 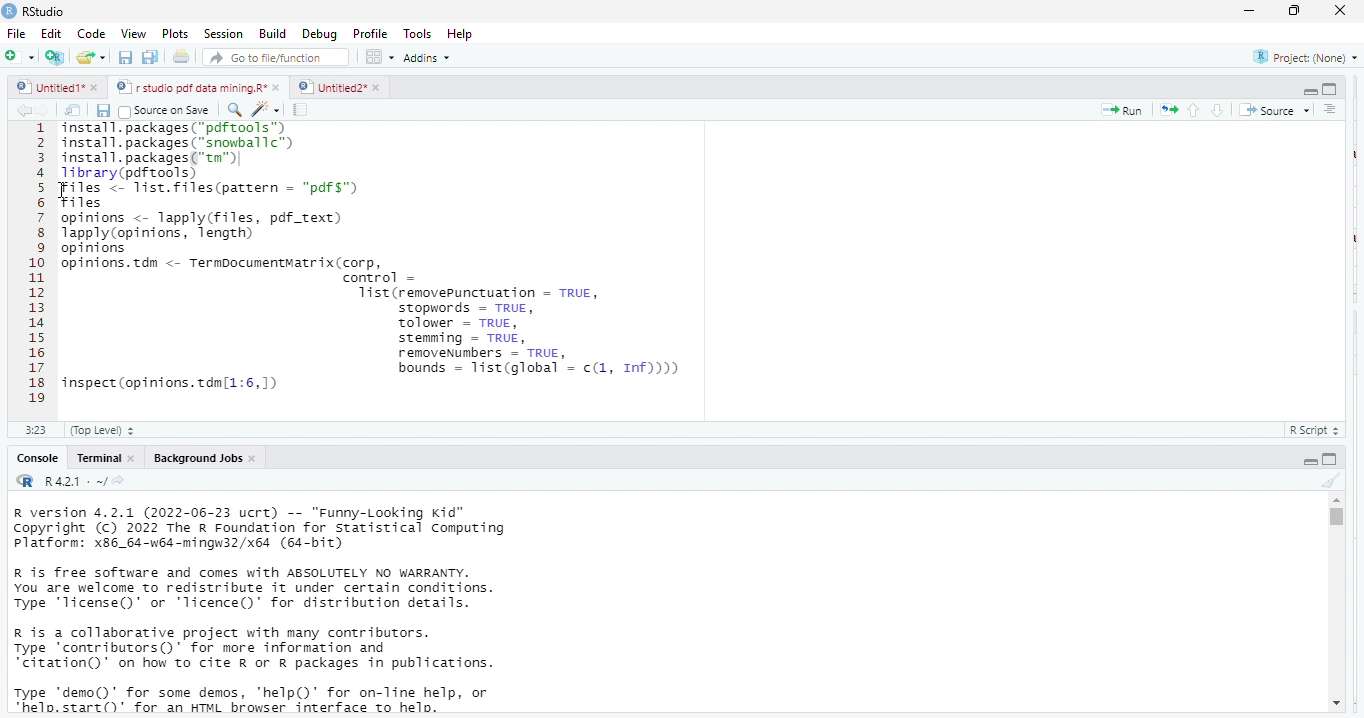 What do you see at coordinates (1319, 430) in the screenshot?
I see `r script` at bounding box center [1319, 430].